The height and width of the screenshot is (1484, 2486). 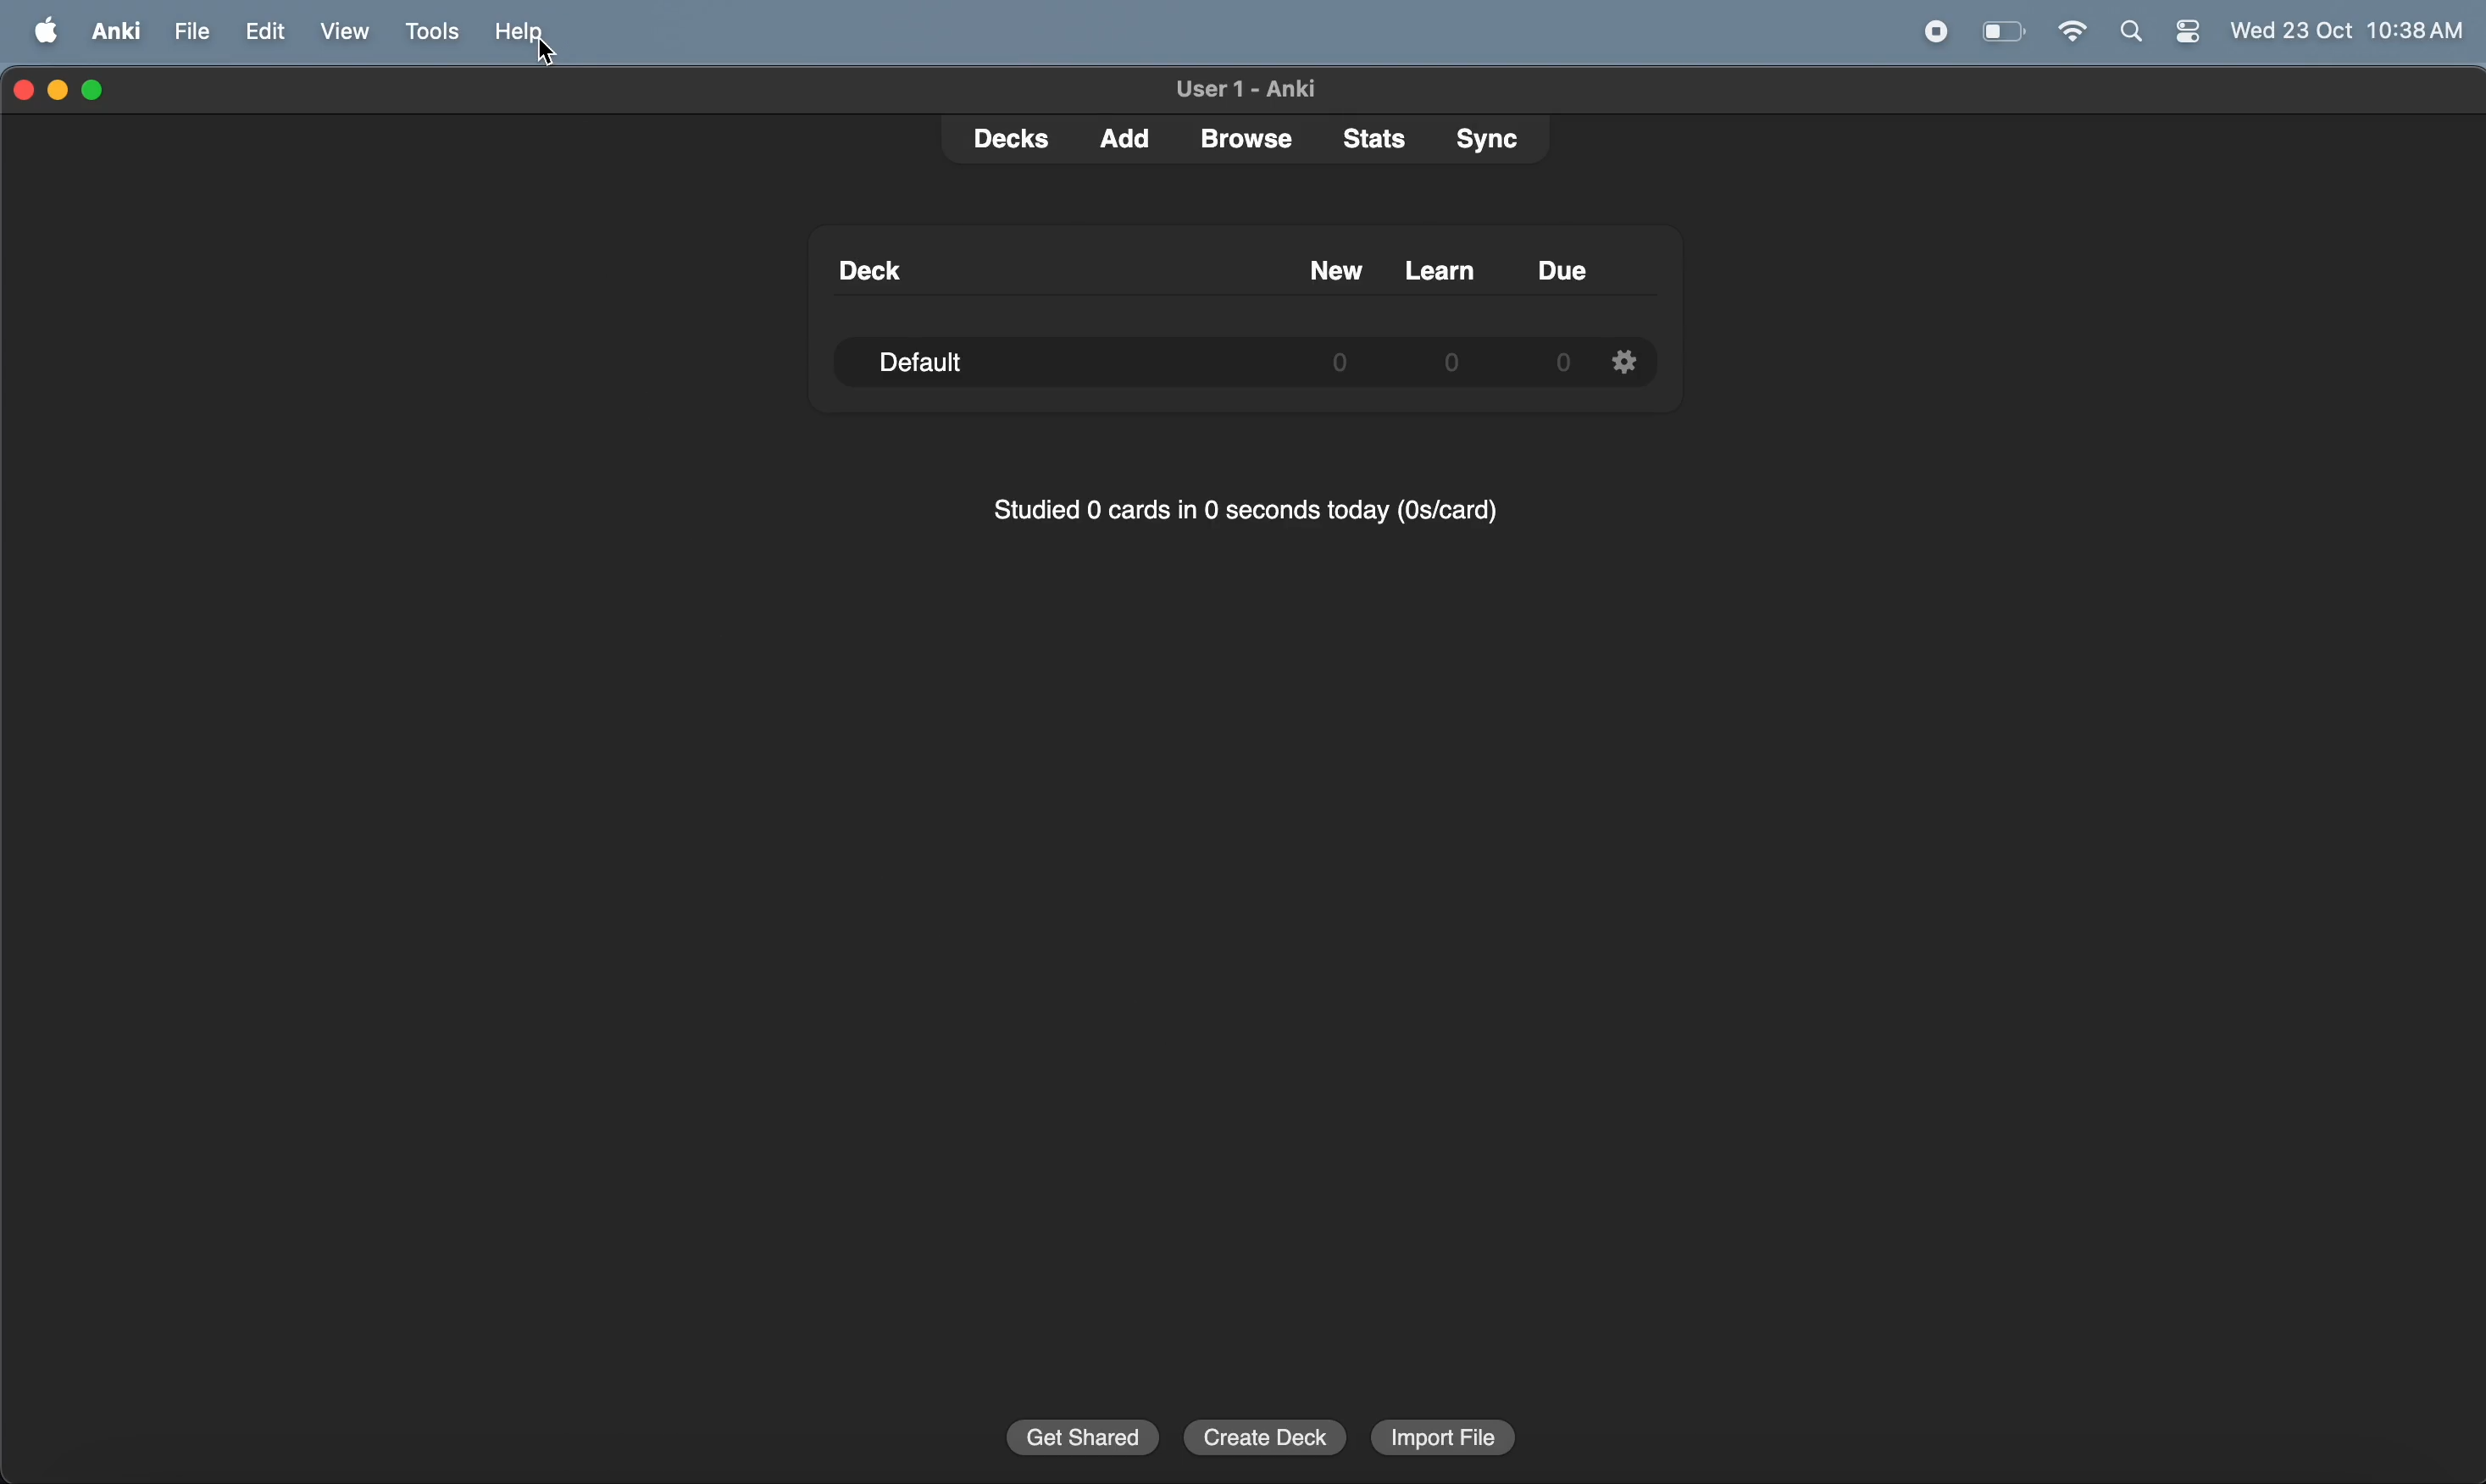 What do you see at coordinates (1456, 363) in the screenshot?
I see `number` at bounding box center [1456, 363].